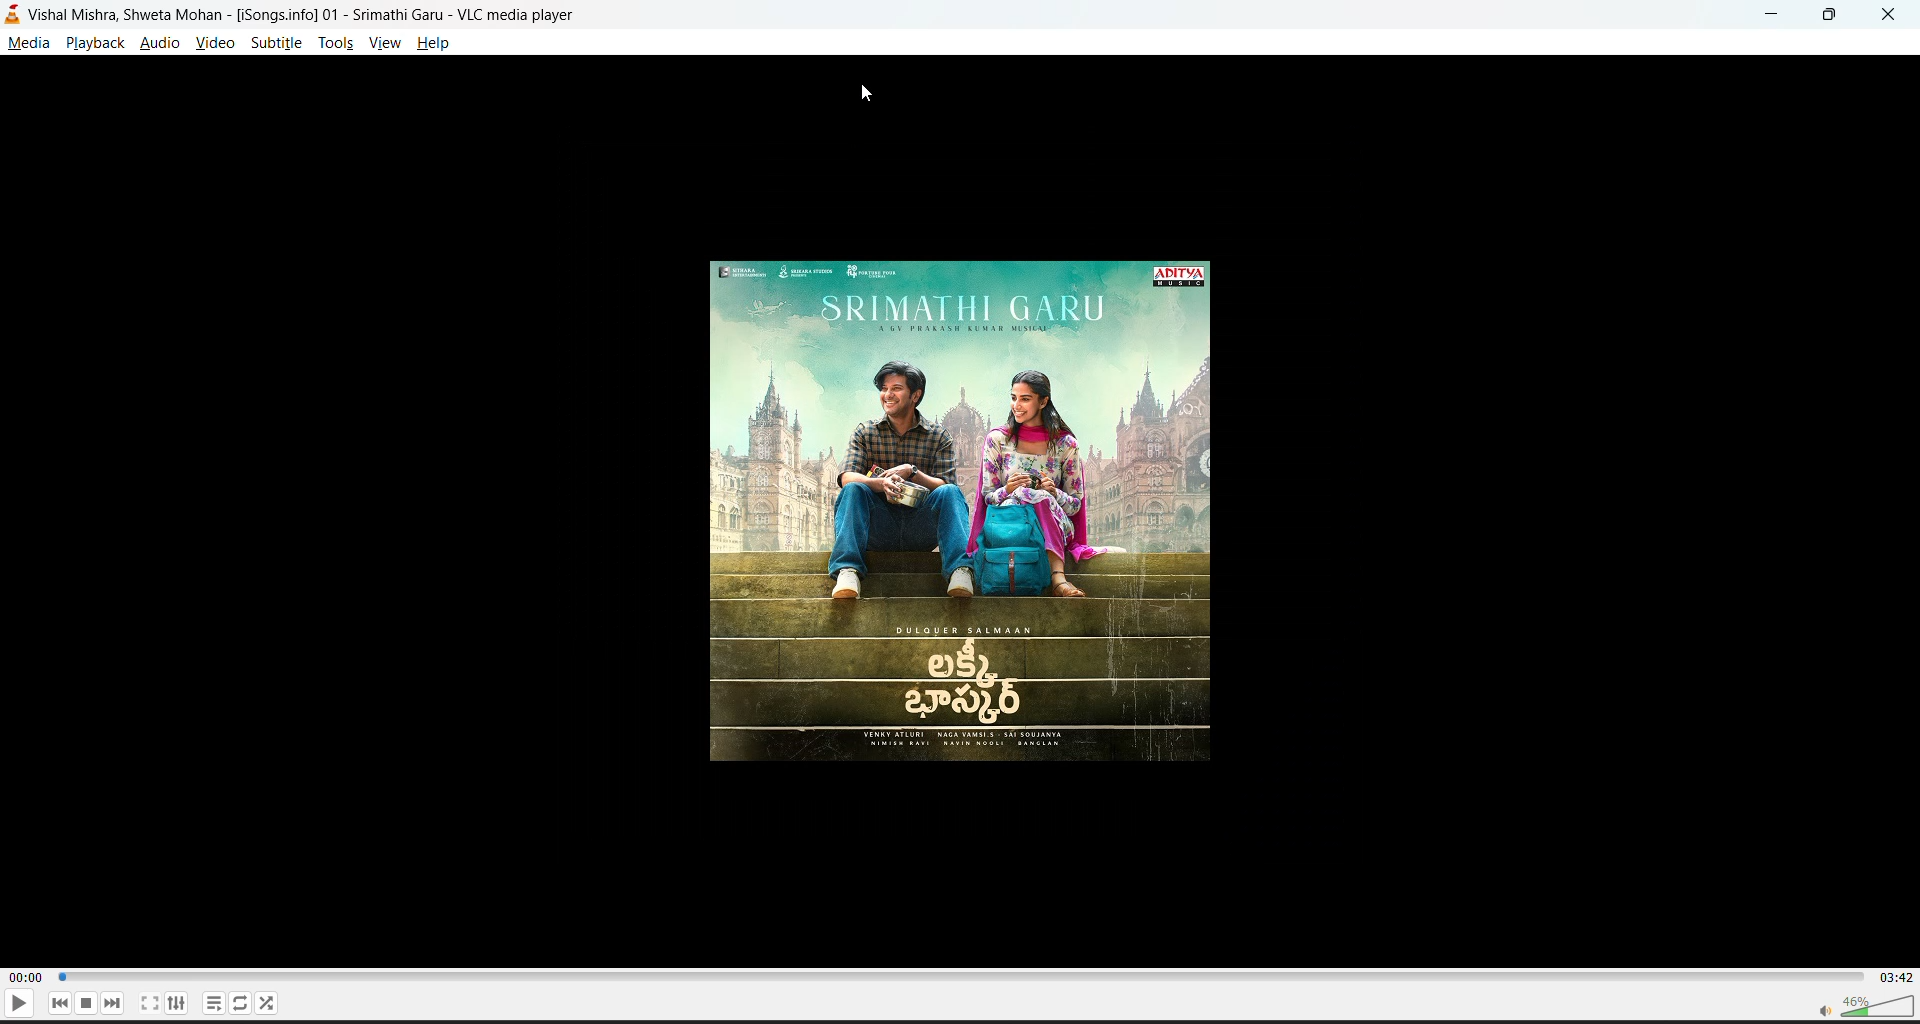 This screenshot has width=1920, height=1024. I want to click on view, so click(388, 47).